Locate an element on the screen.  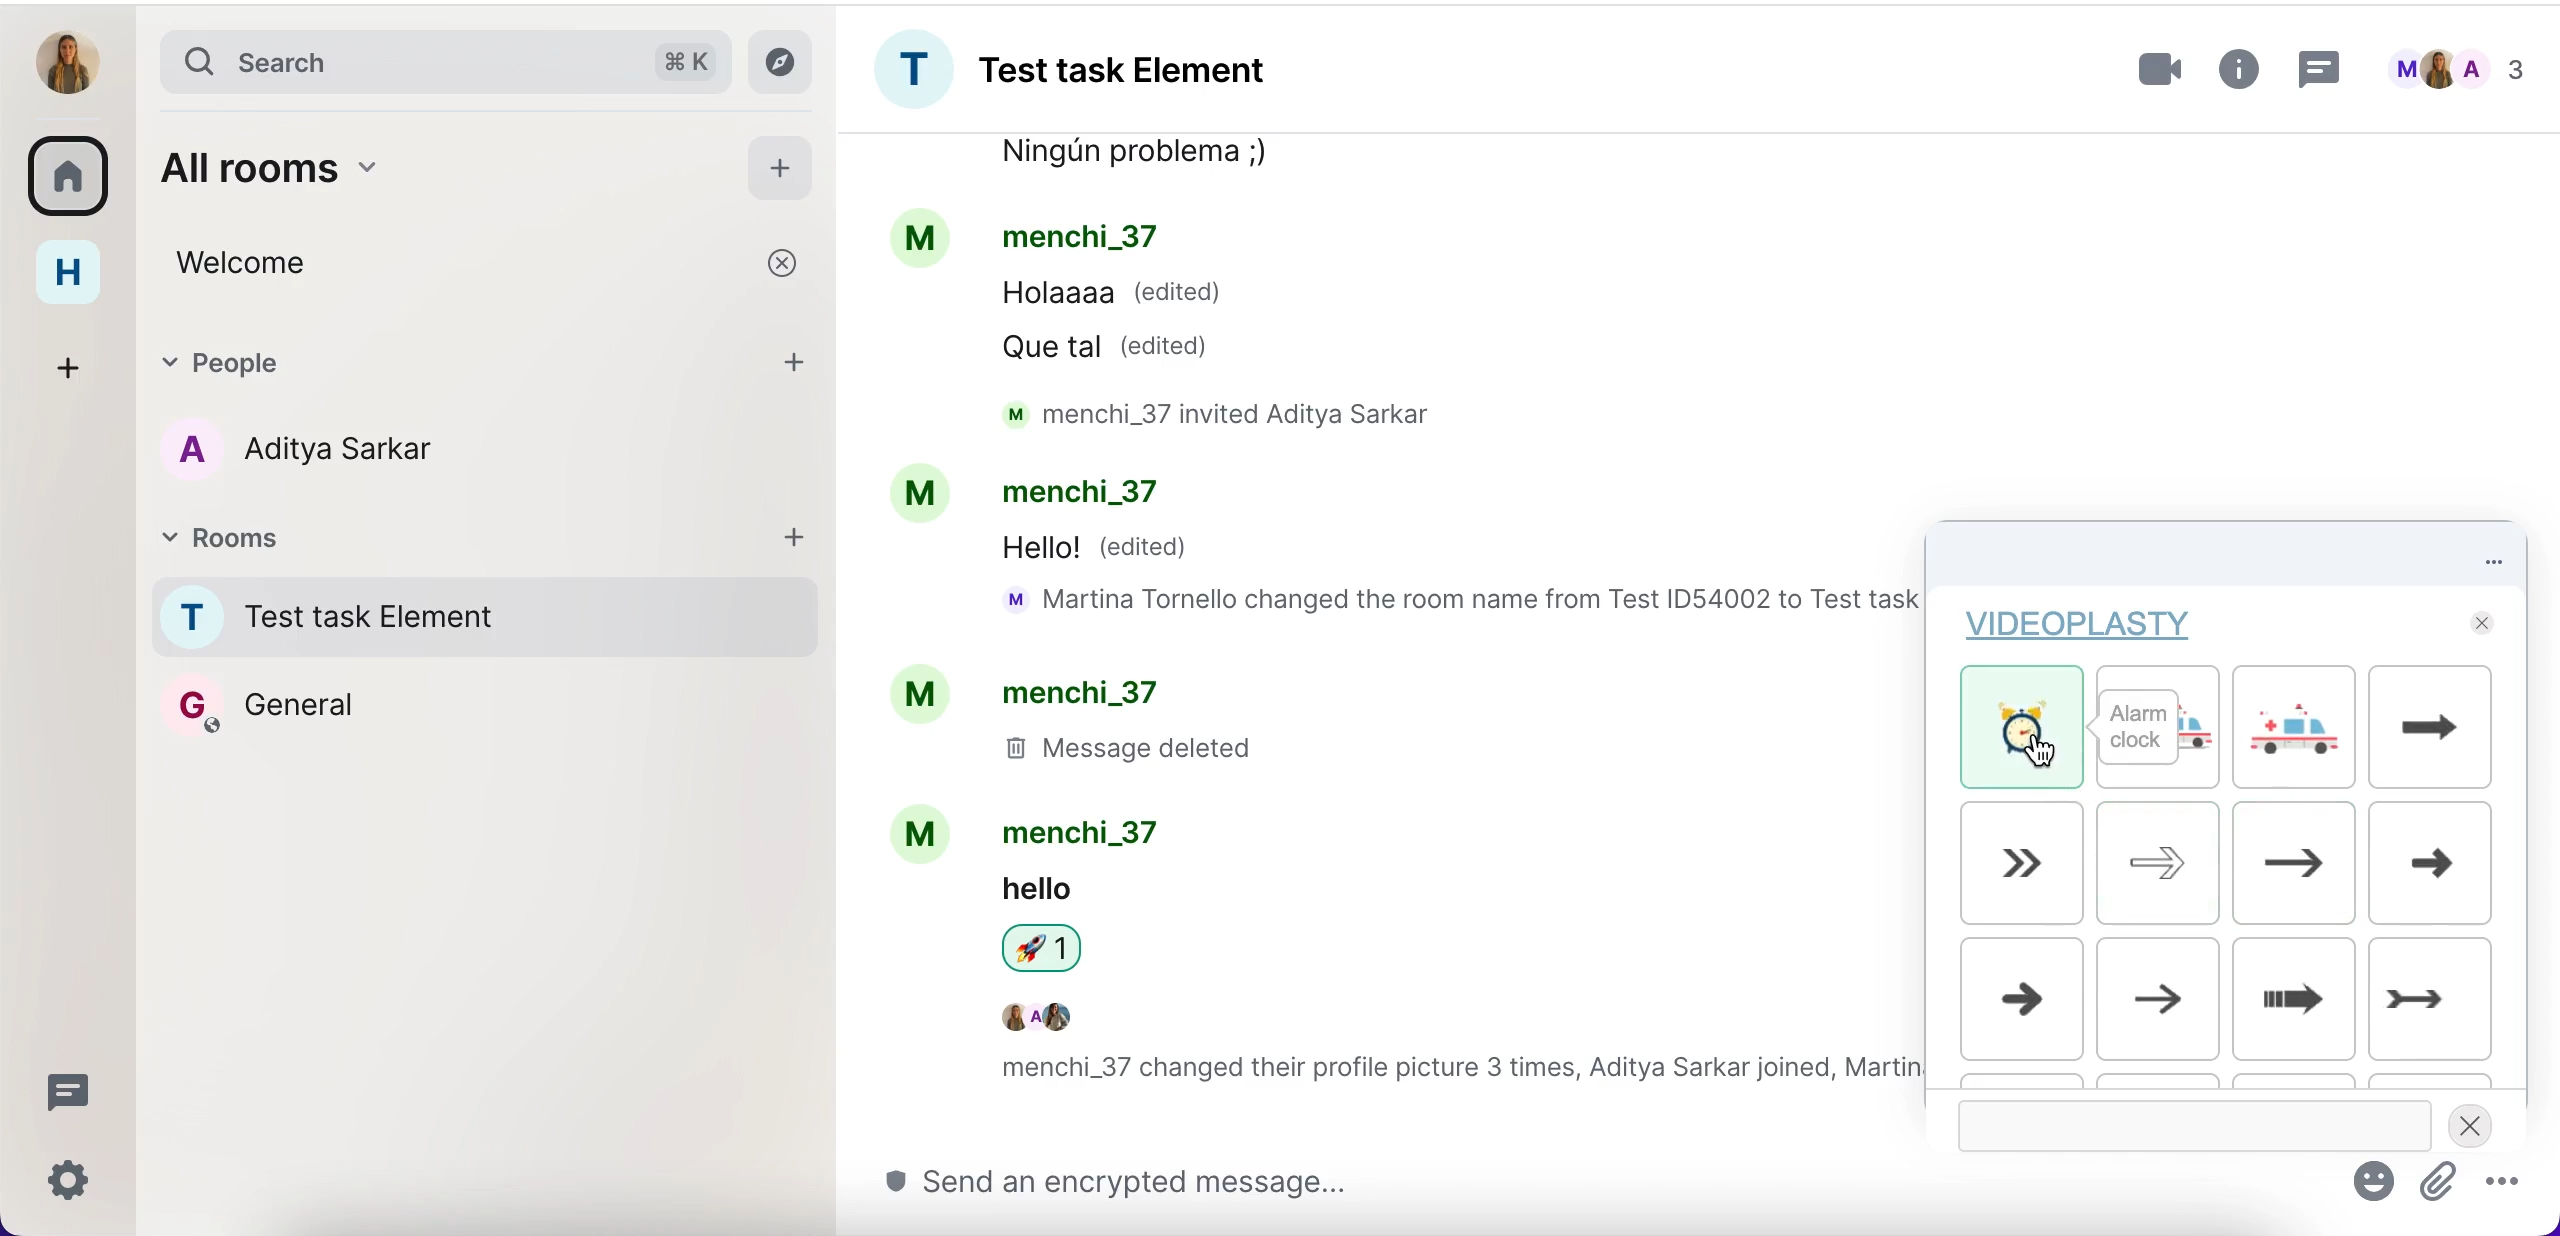
videoplasty is located at coordinates (2081, 622).